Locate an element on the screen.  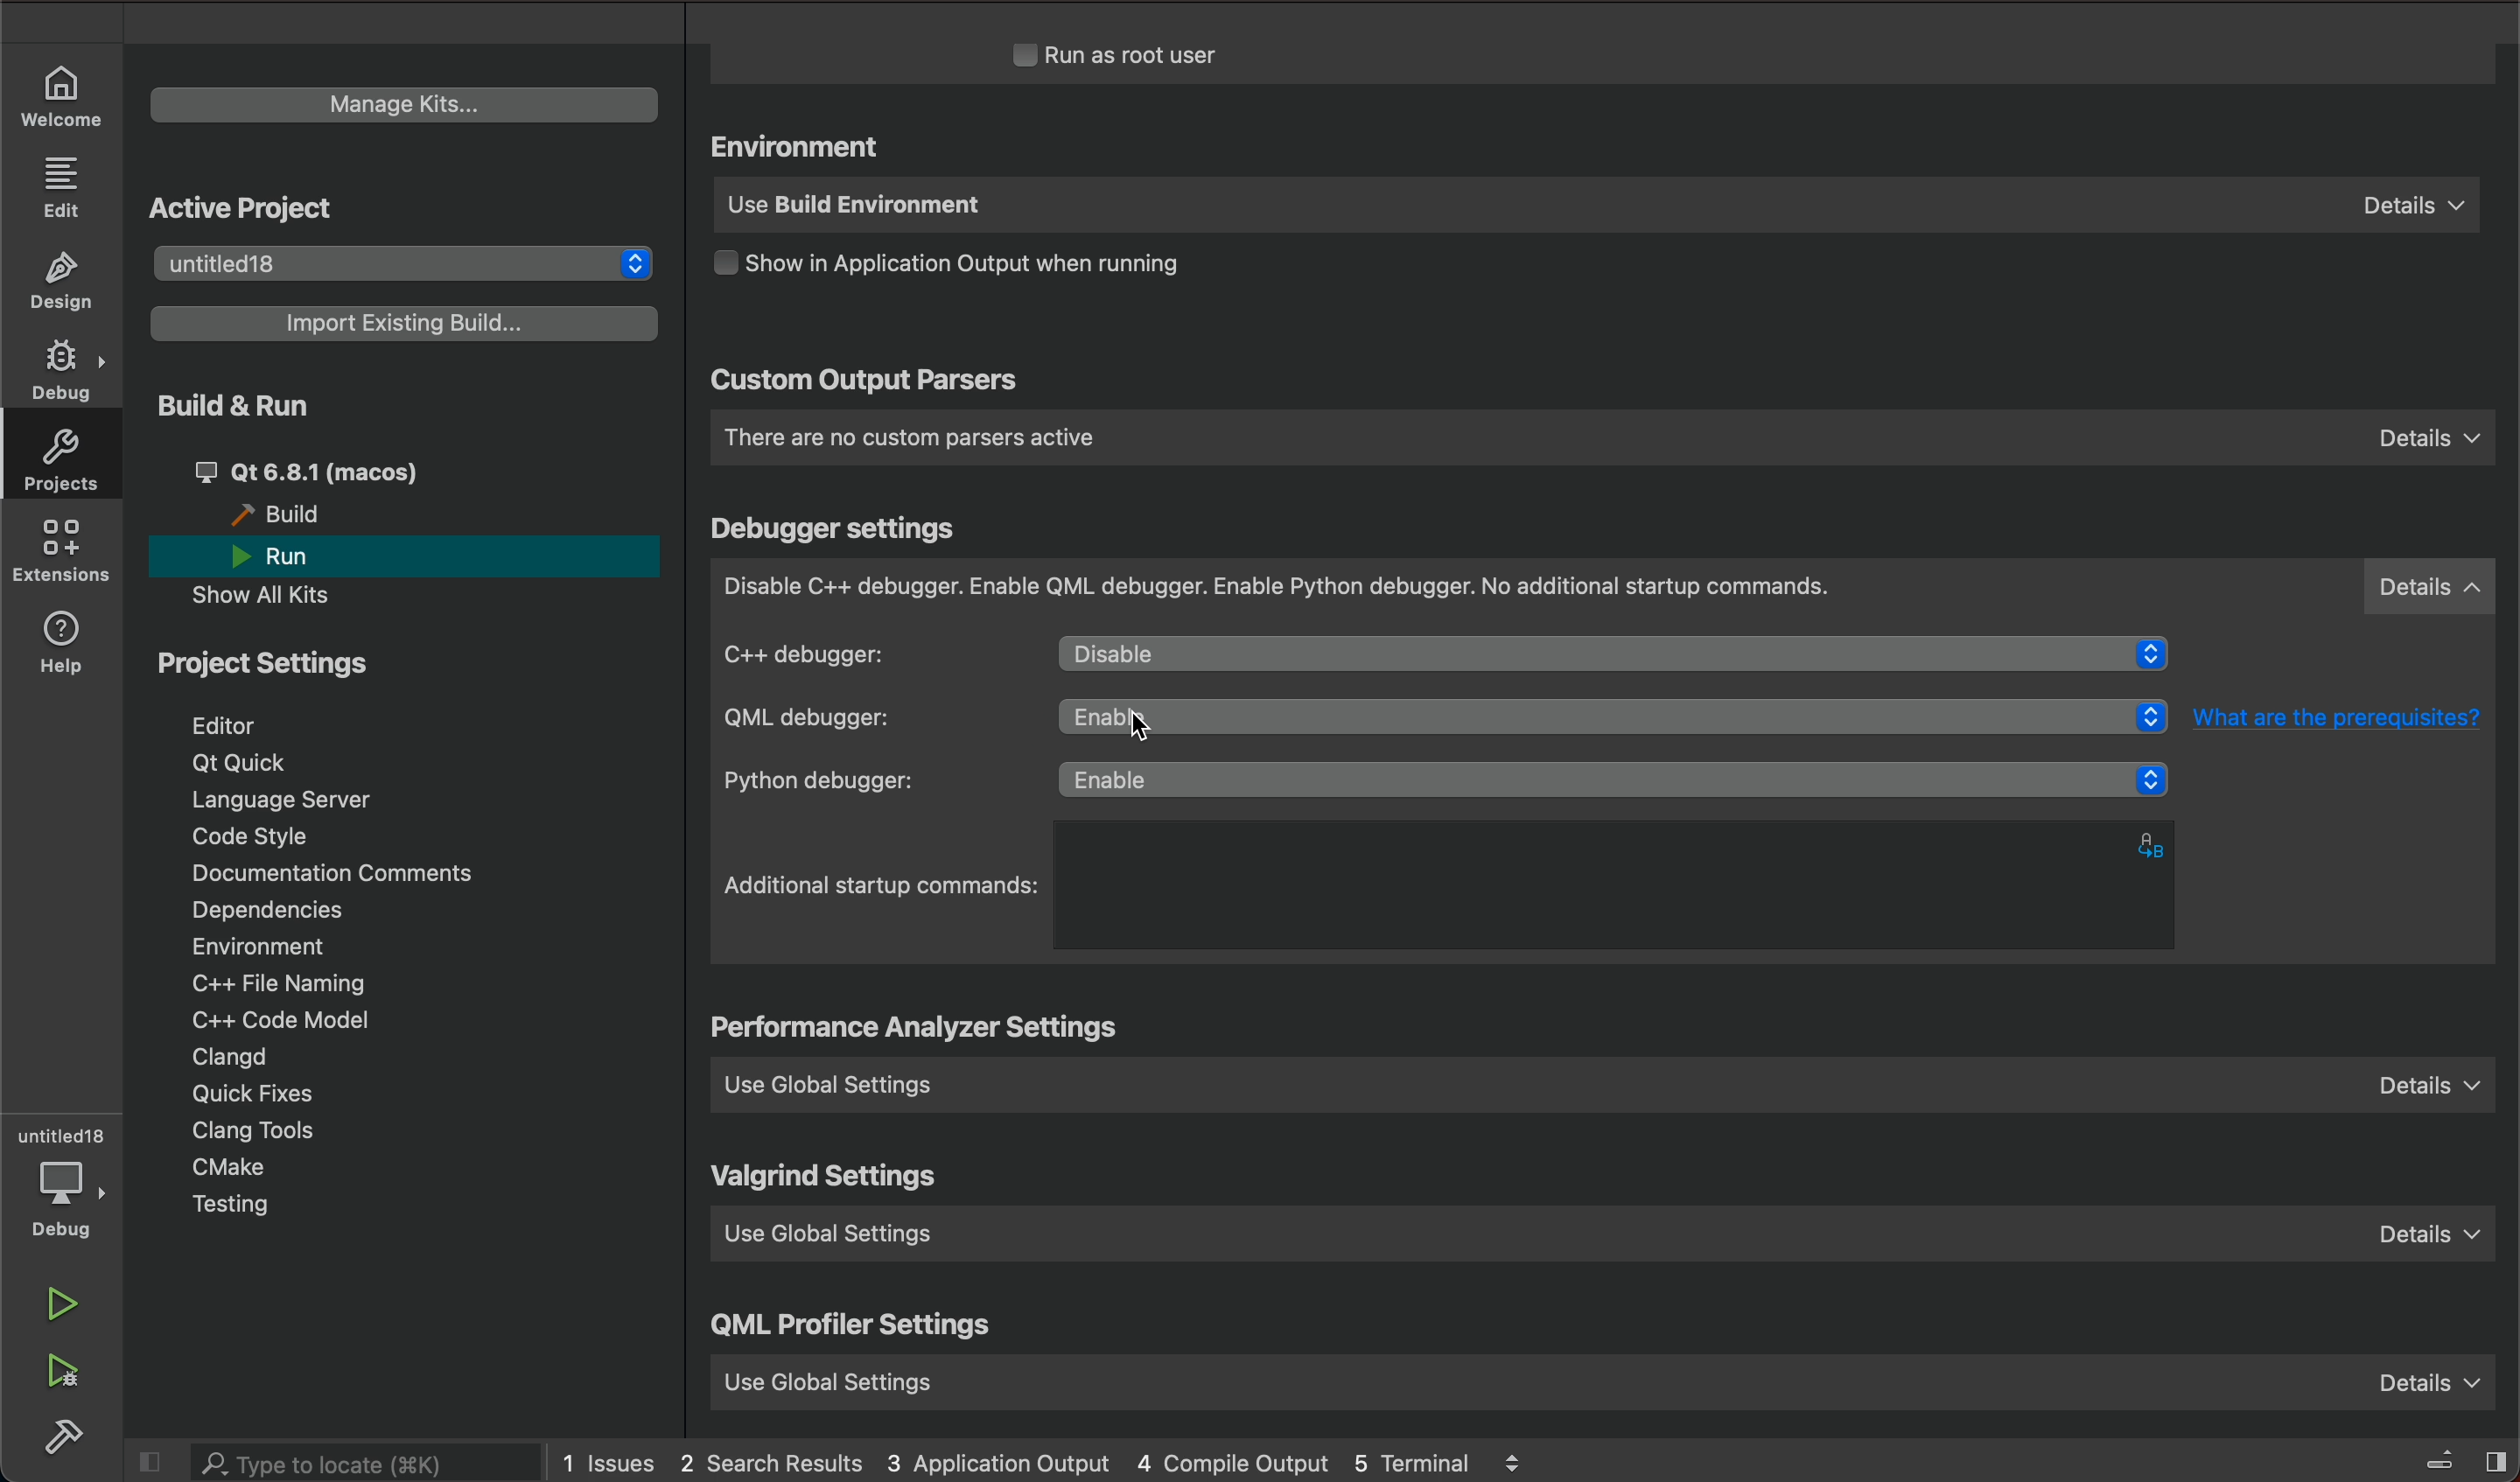
alphabets is located at coordinates (2156, 843).